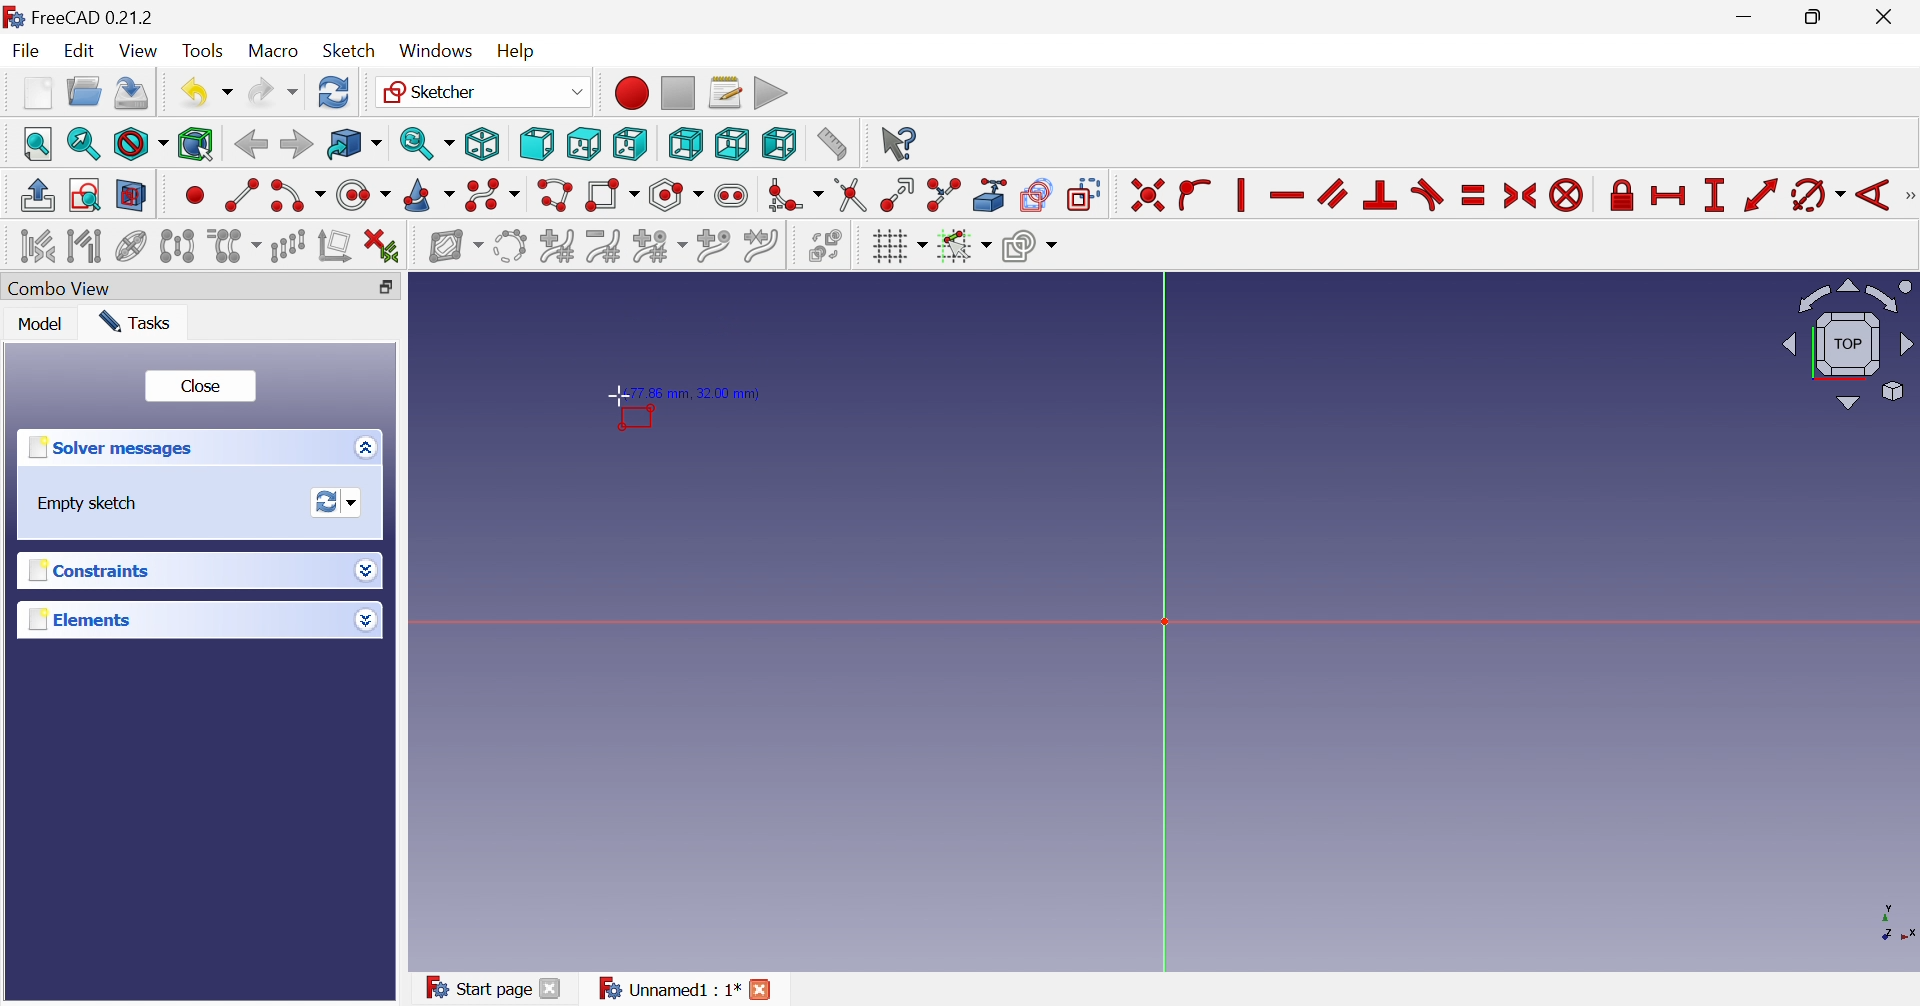 The width and height of the screenshot is (1920, 1006). What do you see at coordinates (129, 248) in the screenshot?
I see `Show/hide internal geometry` at bounding box center [129, 248].